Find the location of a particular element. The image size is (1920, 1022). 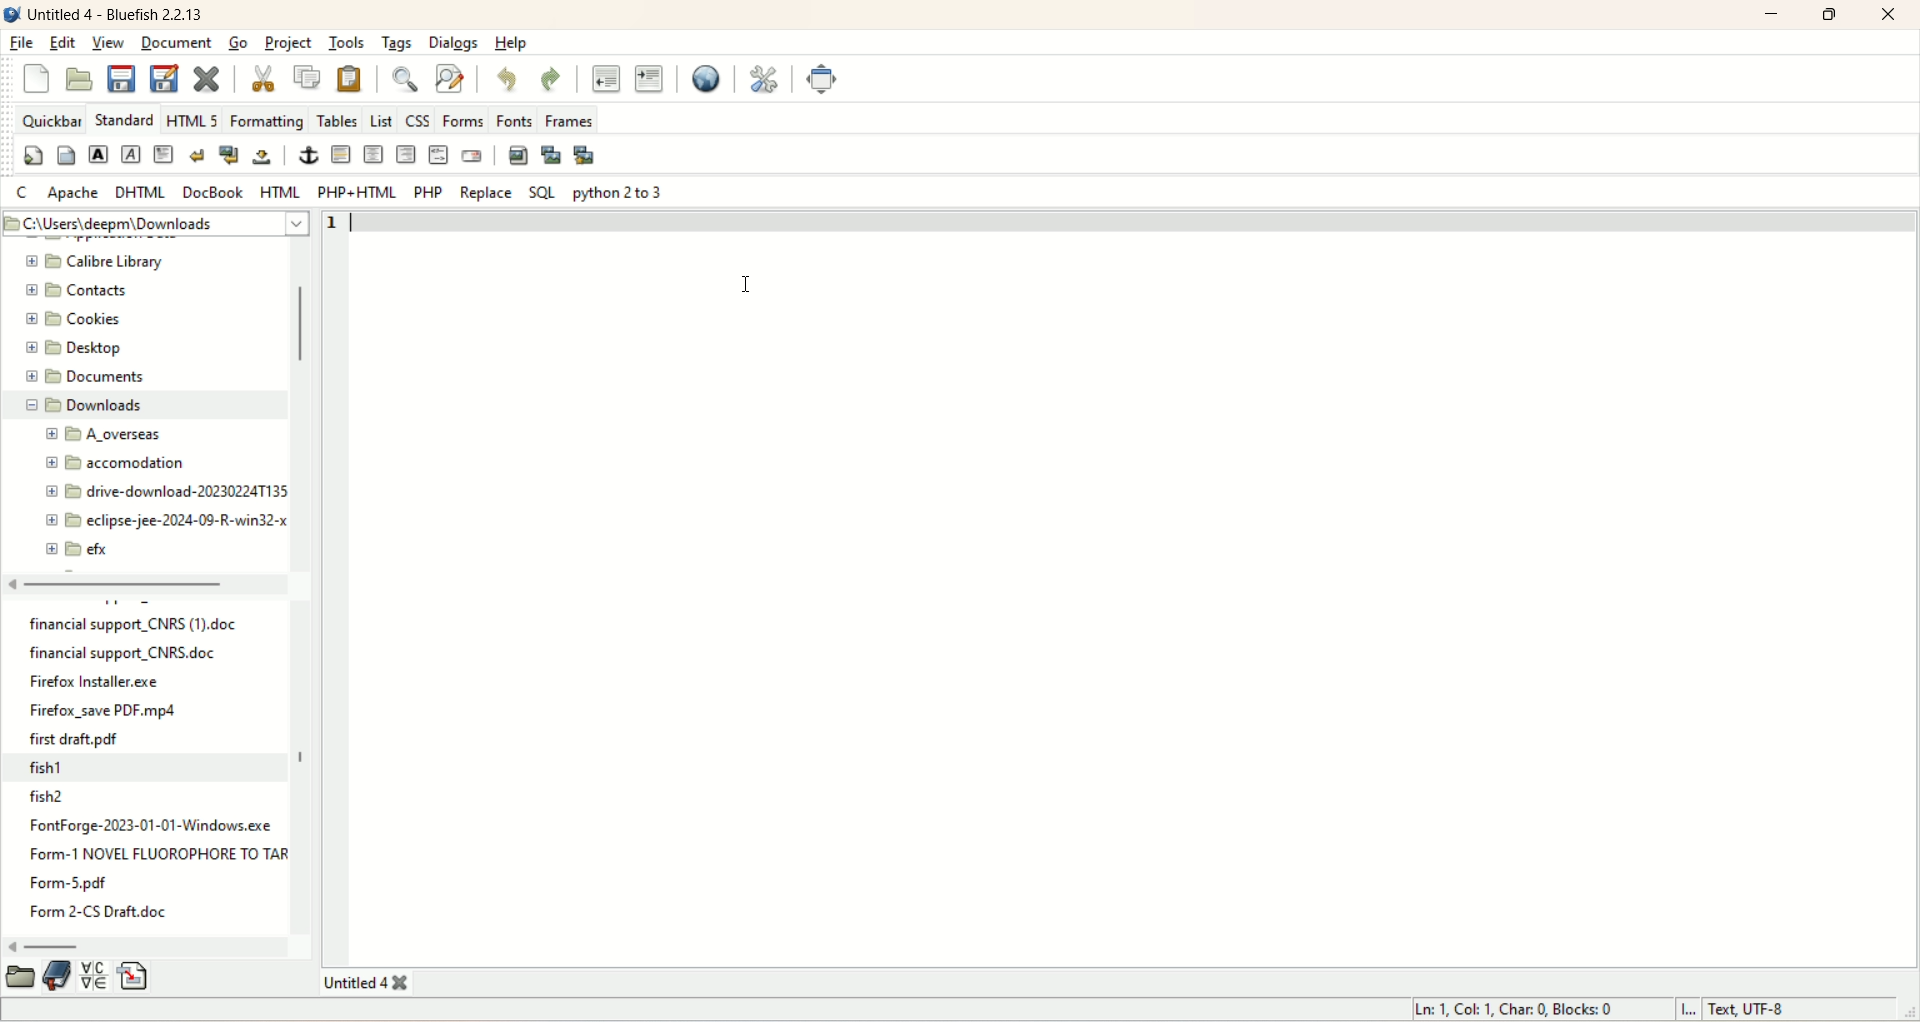

eclipse is located at coordinates (160, 521).